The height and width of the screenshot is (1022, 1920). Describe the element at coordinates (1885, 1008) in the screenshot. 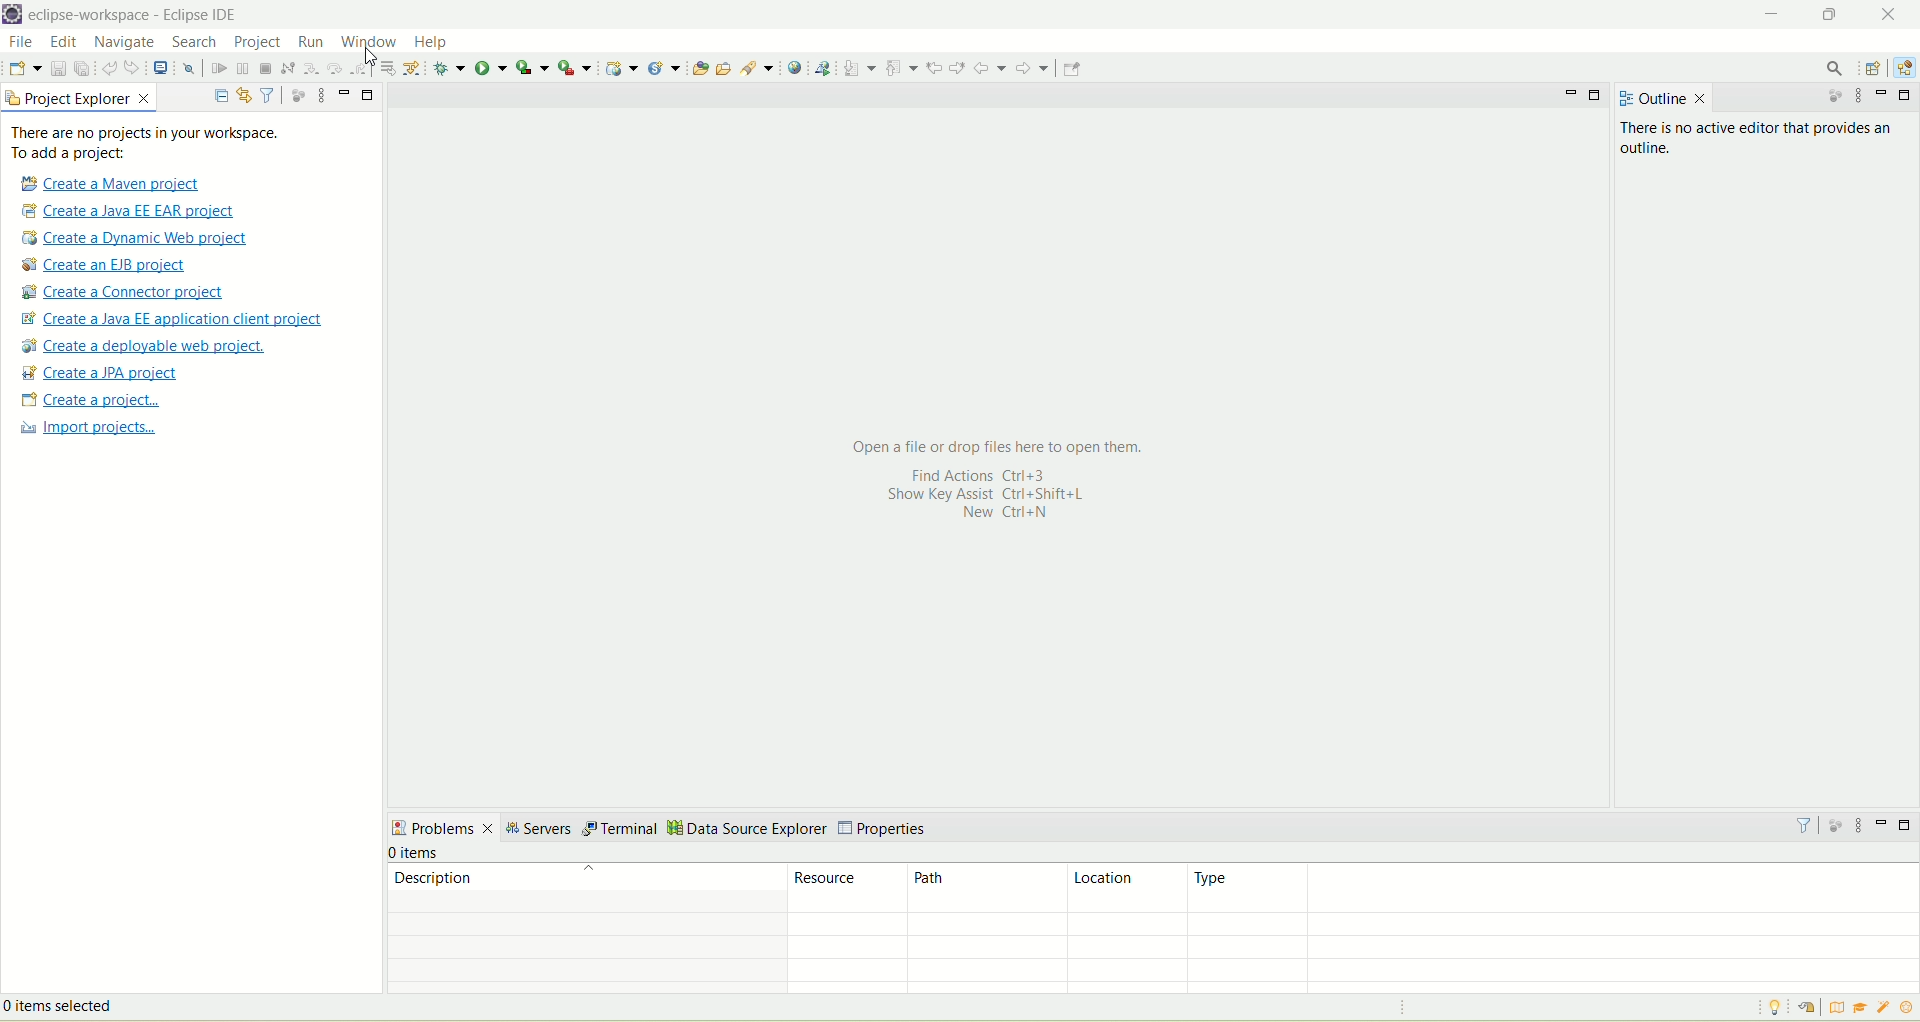

I see `samples` at that location.